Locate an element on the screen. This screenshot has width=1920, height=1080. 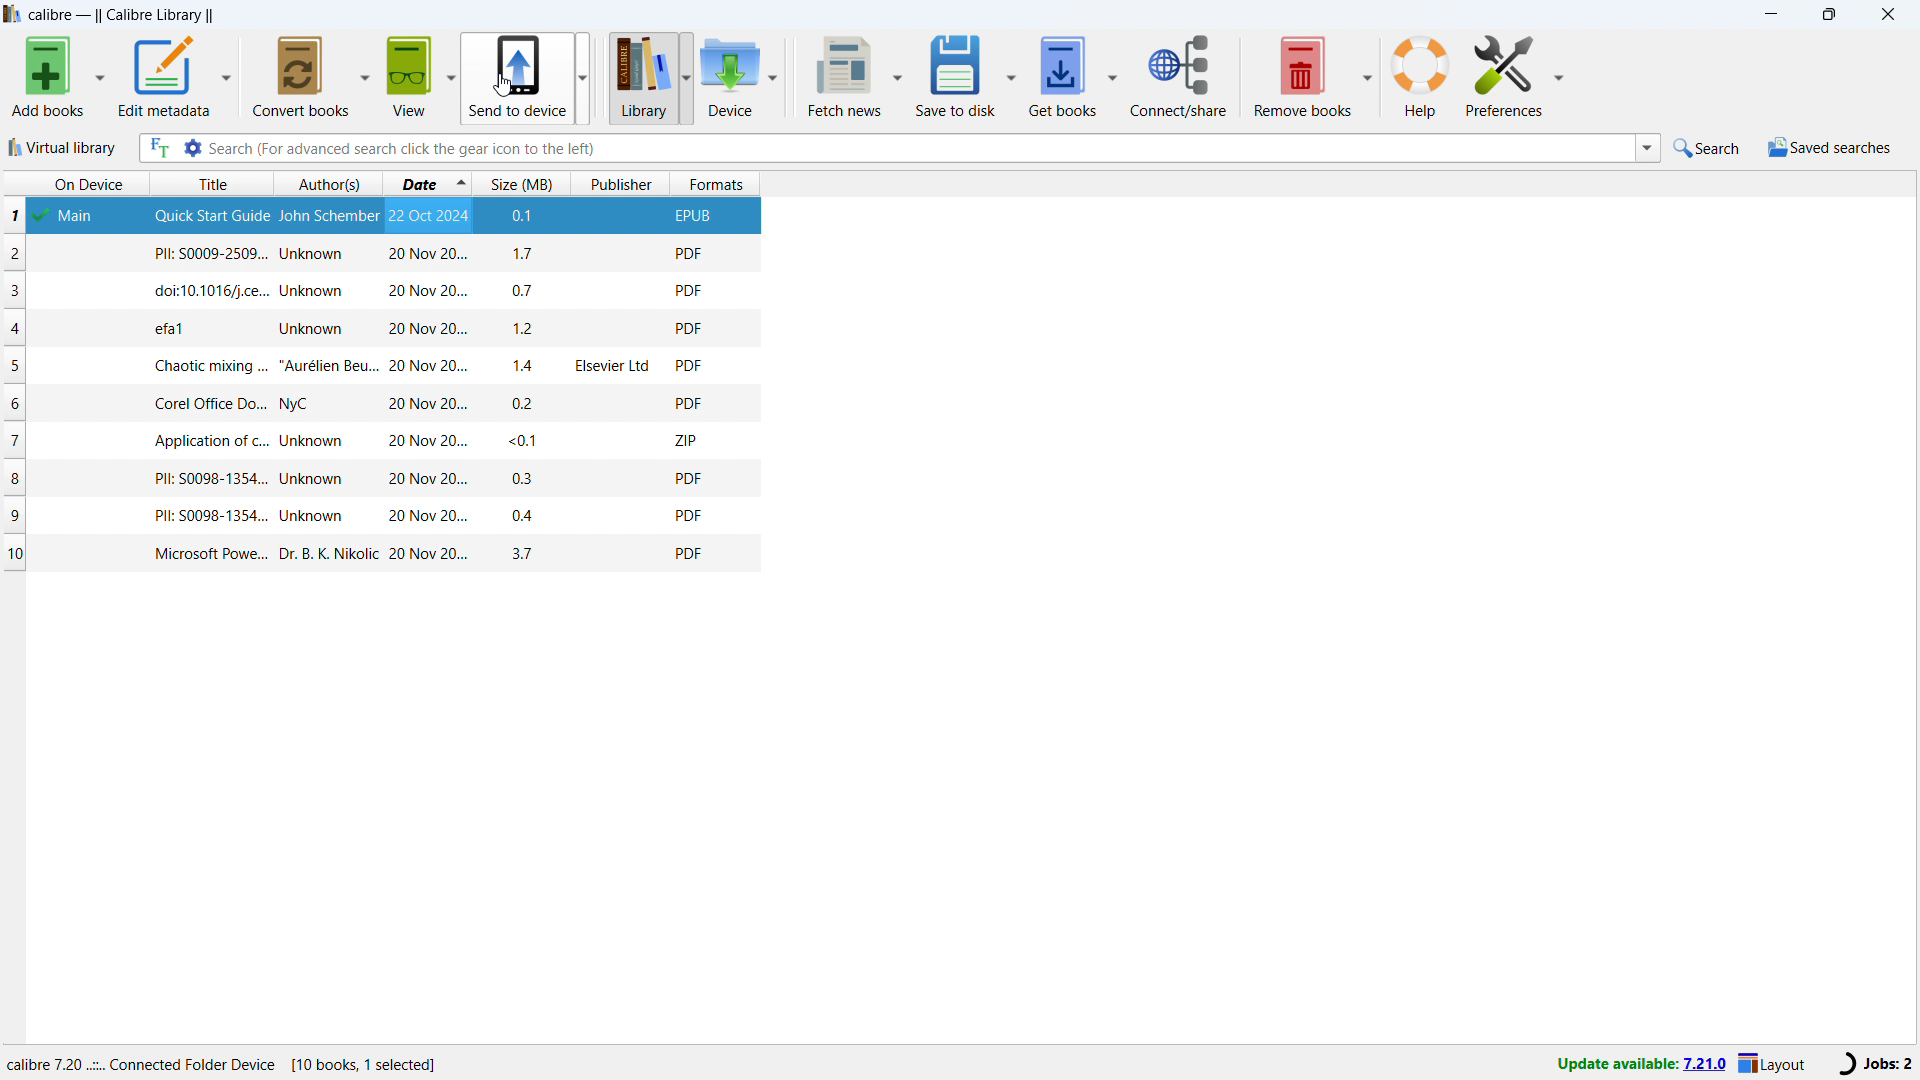
one book entry is located at coordinates (377, 440).